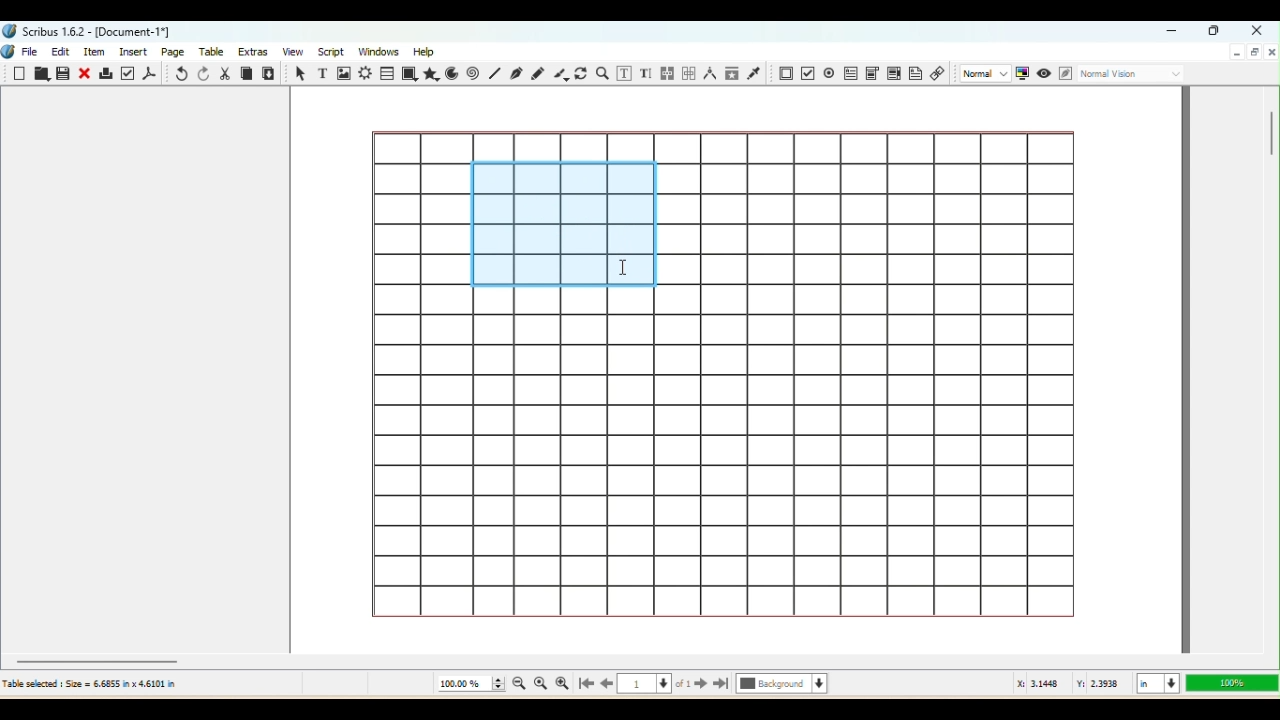 The width and height of the screenshot is (1280, 720). What do you see at coordinates (1156, 684) in the screenshot?
I see `Select the current Unit` at bounding box center [1156, 684].